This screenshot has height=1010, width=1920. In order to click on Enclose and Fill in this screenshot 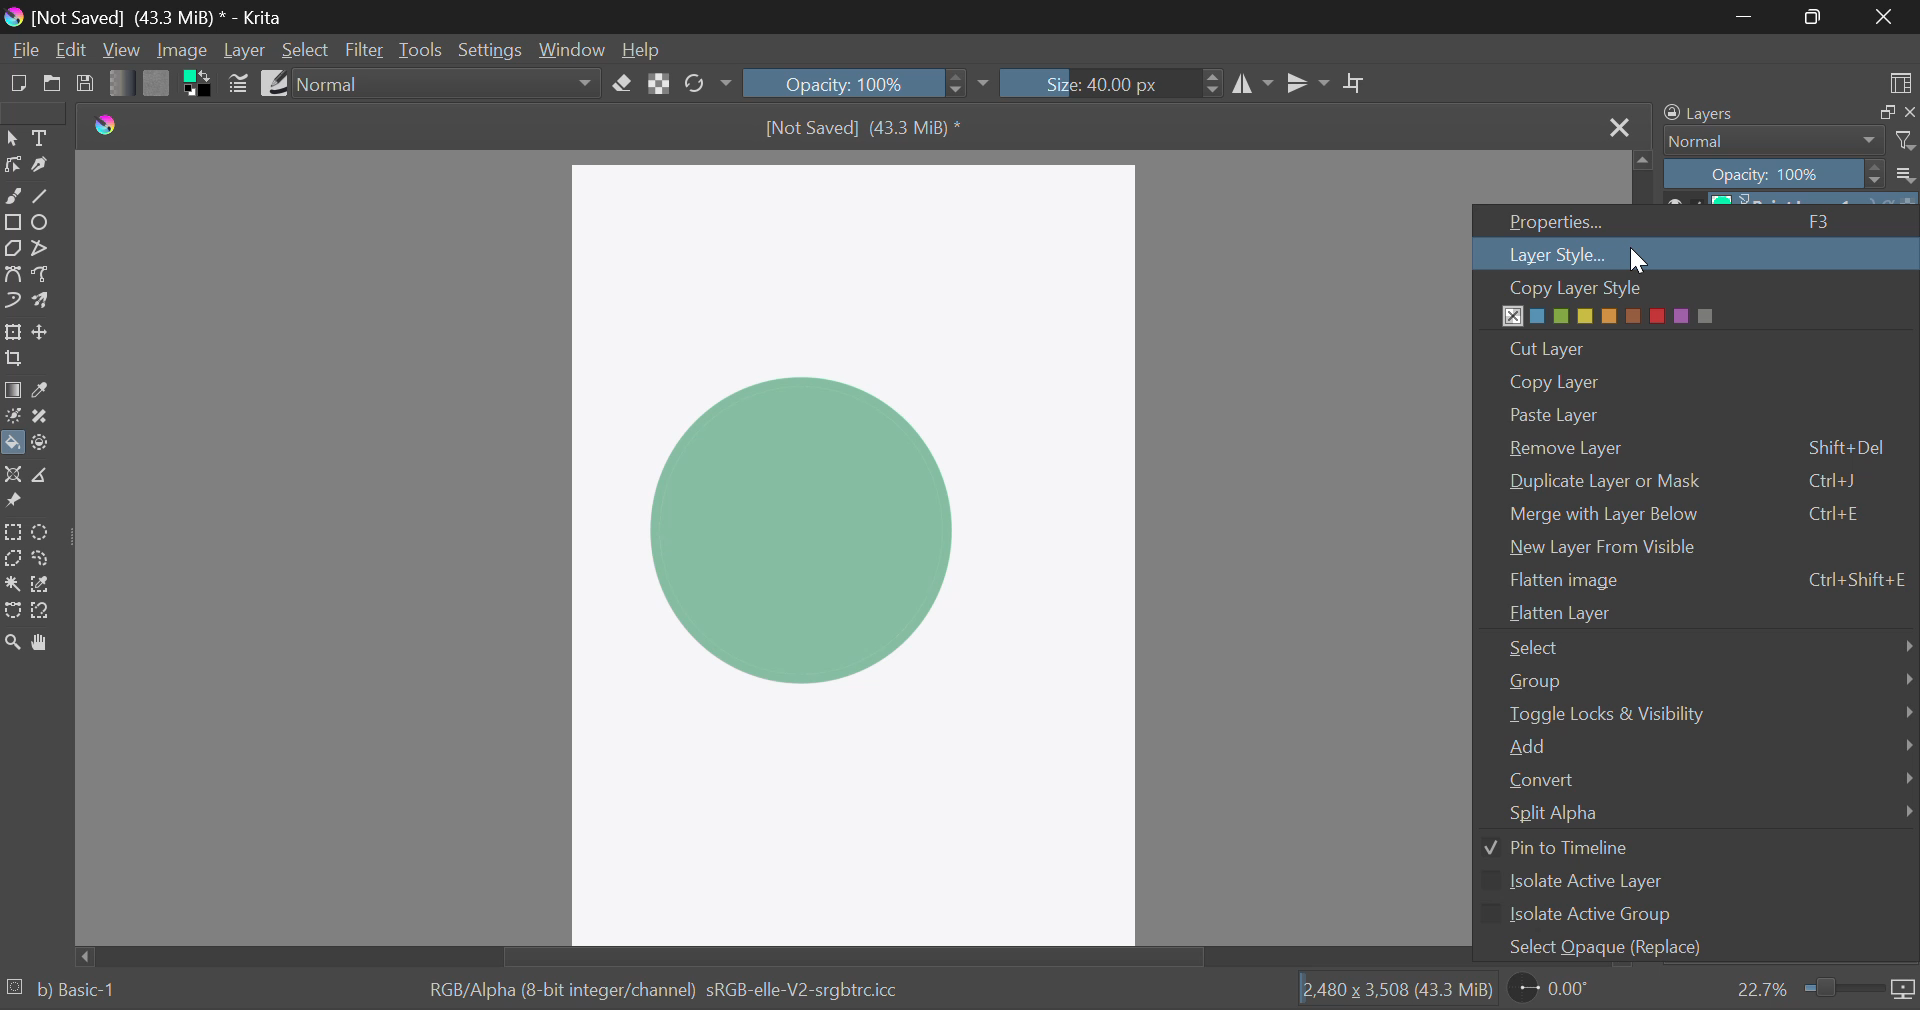, I will do `click(43, 444)`.